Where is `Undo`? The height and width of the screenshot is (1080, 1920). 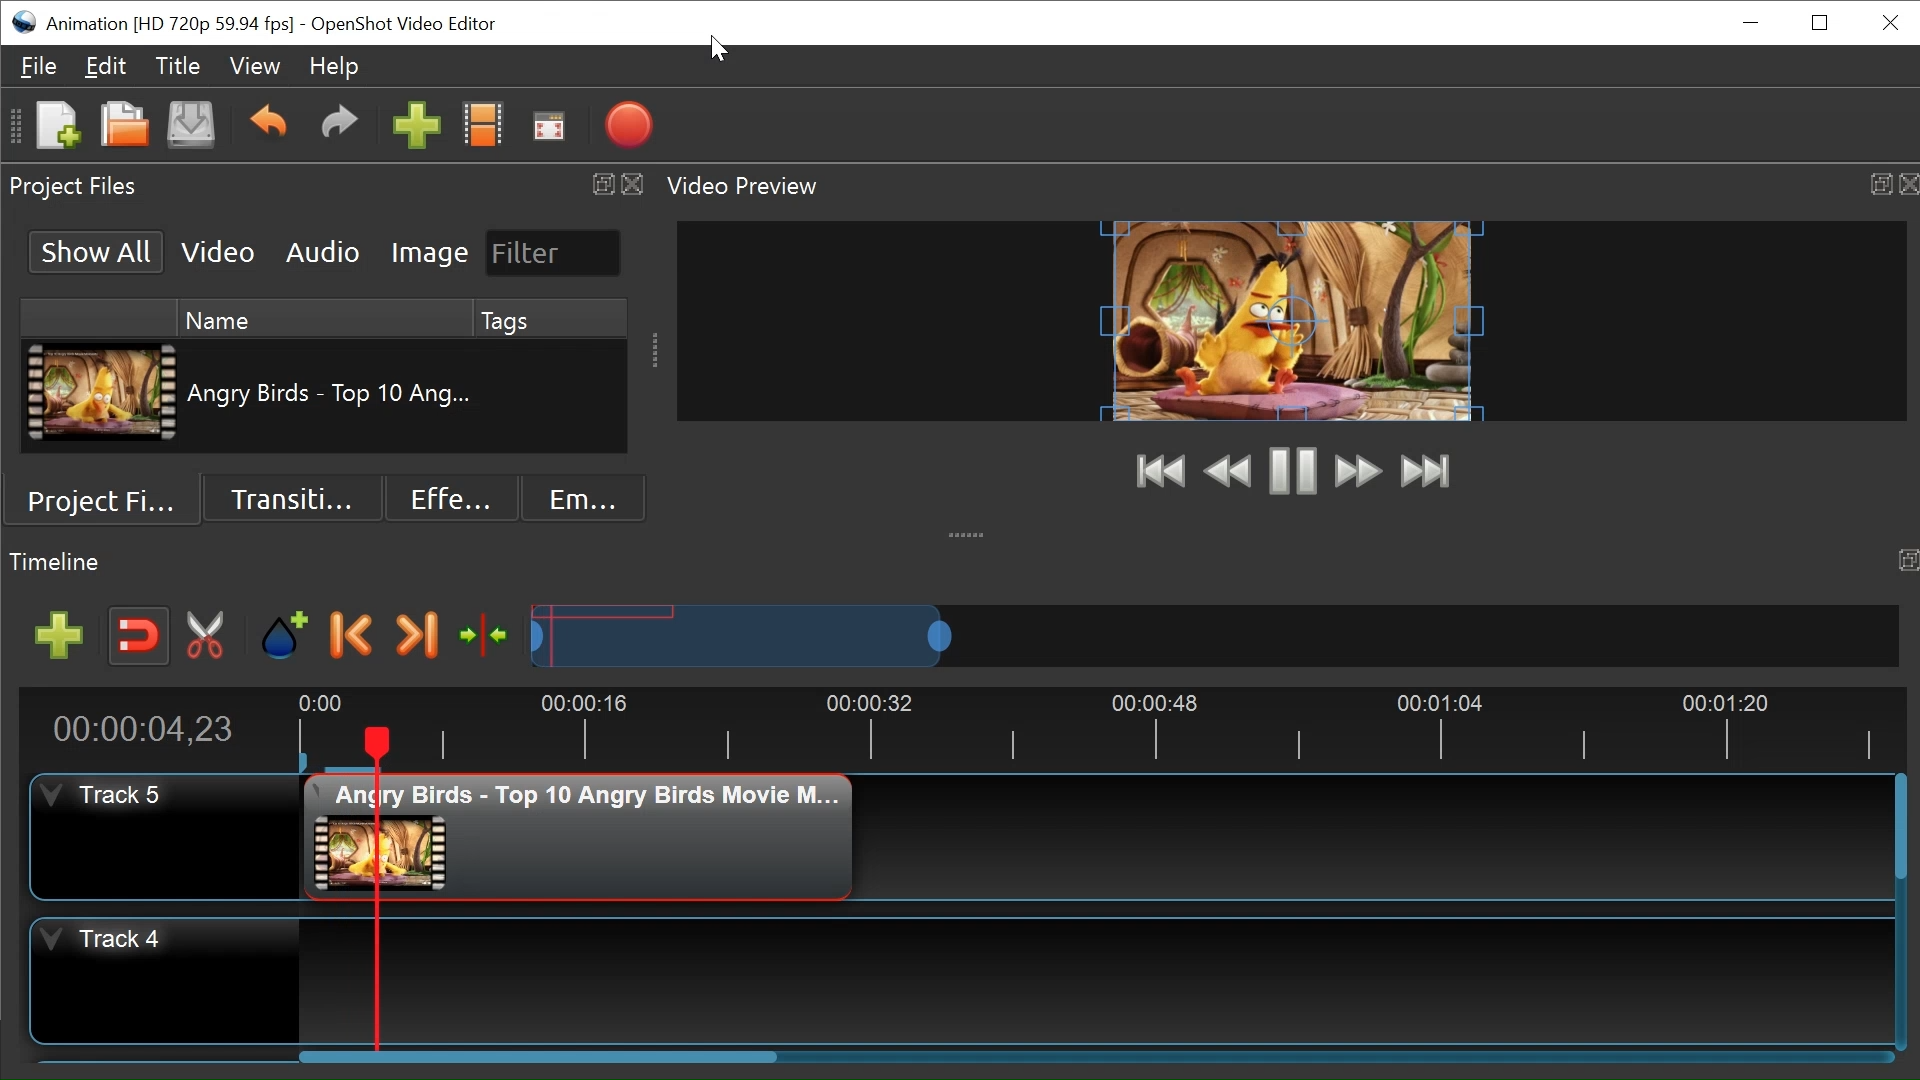
Undo is located at coordinates (271, 125).